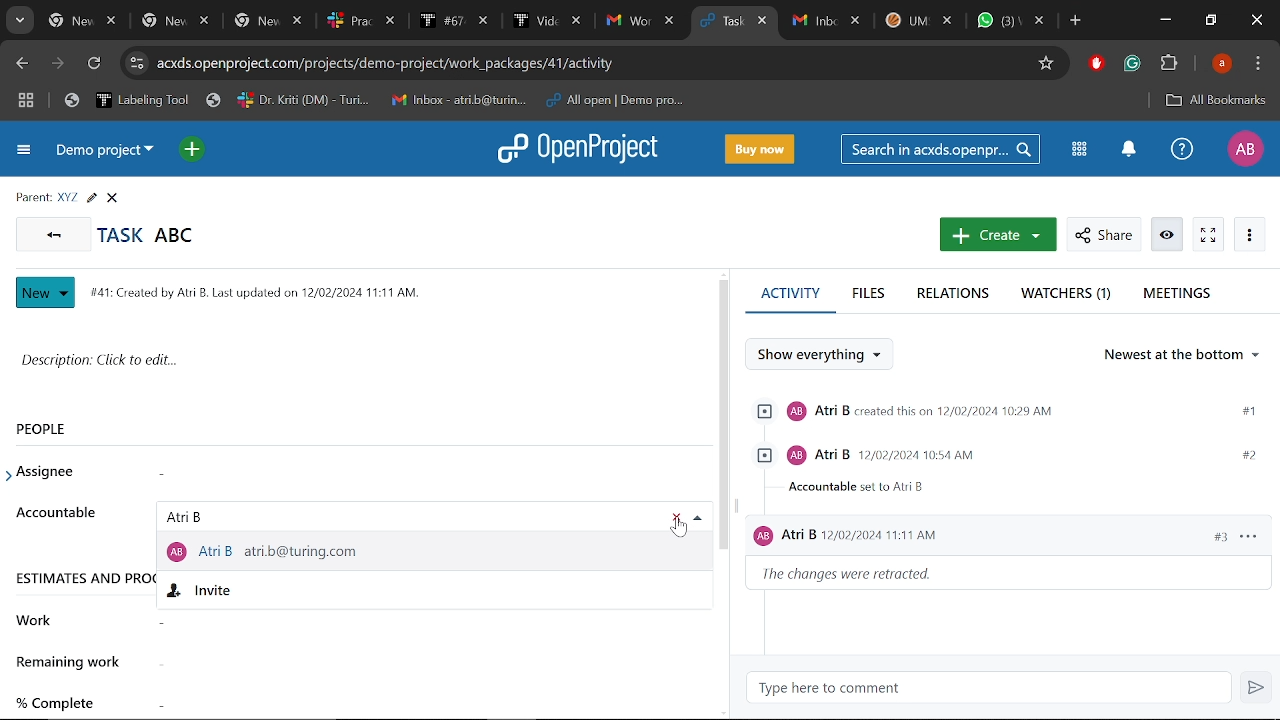 Image resolution: width=1280 pixels, height=720 pixels. Describe the element at coordinates (998, 234) in the screenshot. I see `Create ` at that location.